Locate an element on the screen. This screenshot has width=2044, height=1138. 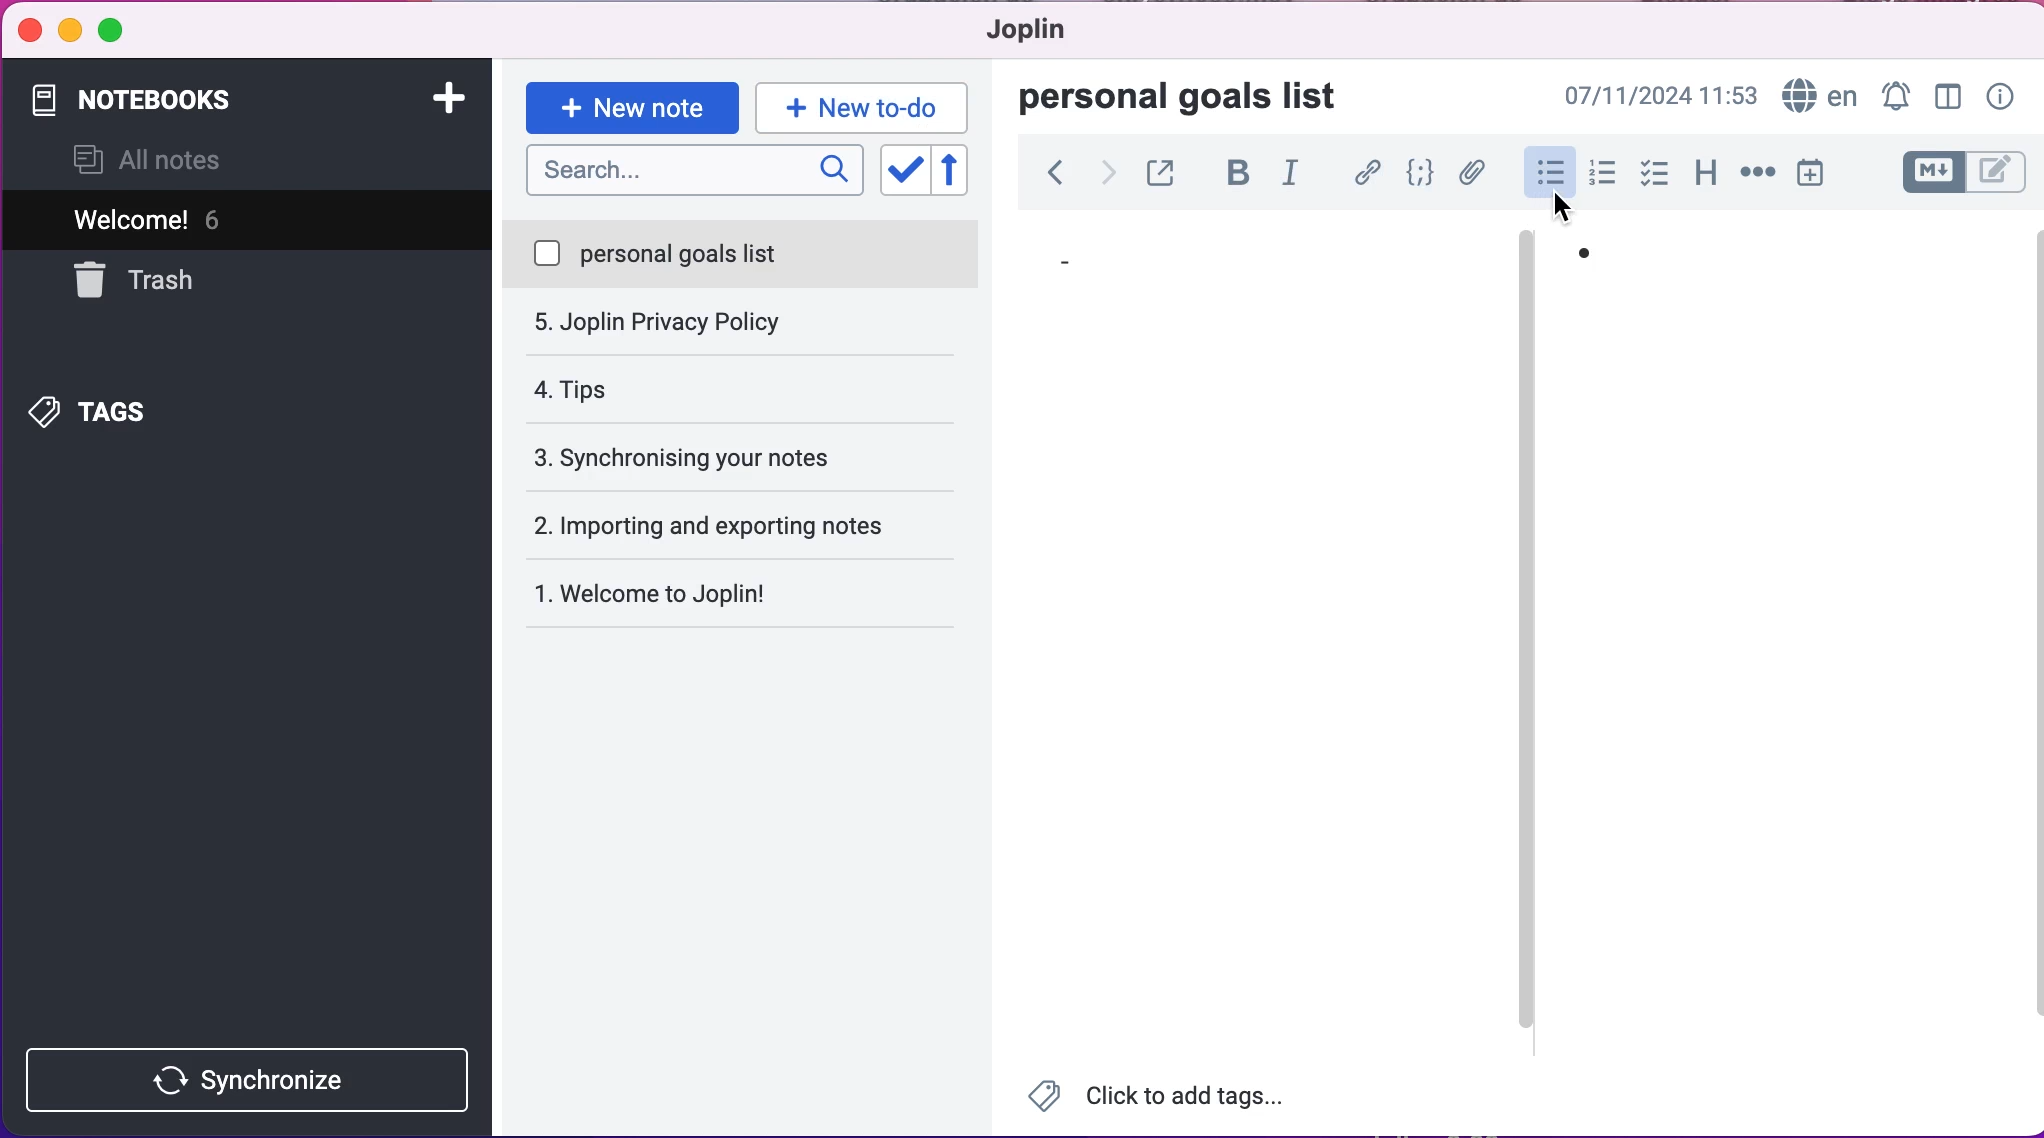
numbered lists is located at coordinates (1602, 177).